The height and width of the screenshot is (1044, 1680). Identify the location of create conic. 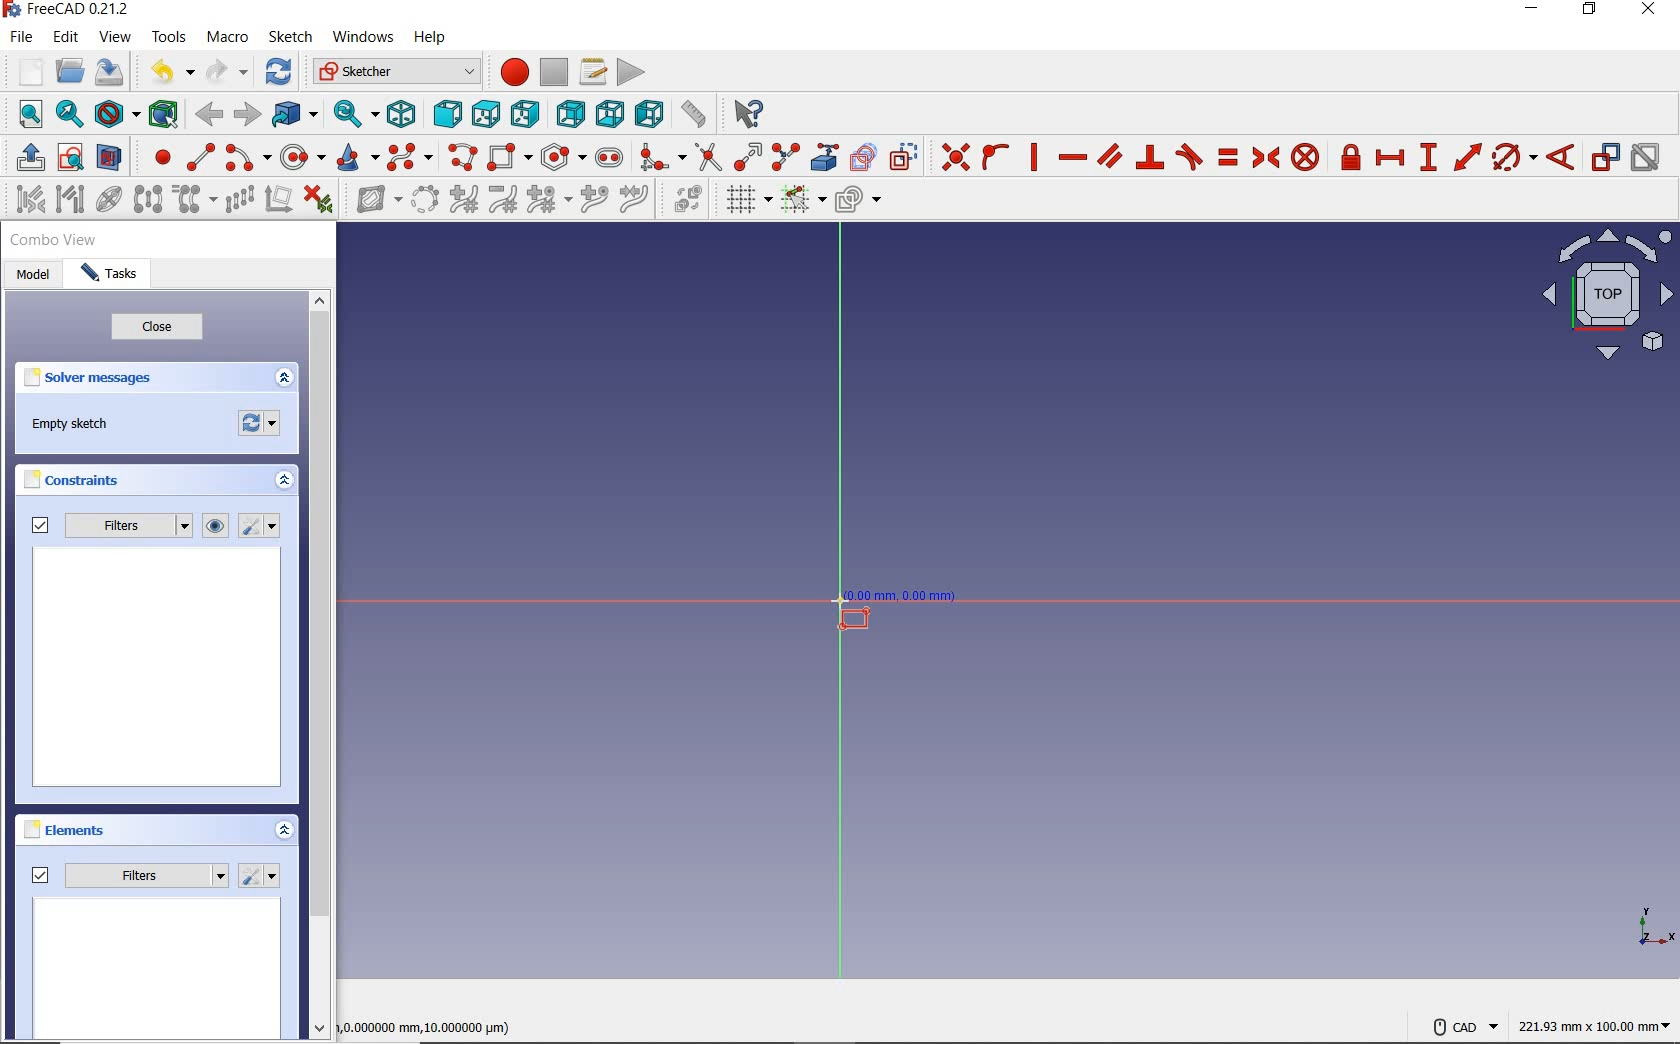
(359, 158).